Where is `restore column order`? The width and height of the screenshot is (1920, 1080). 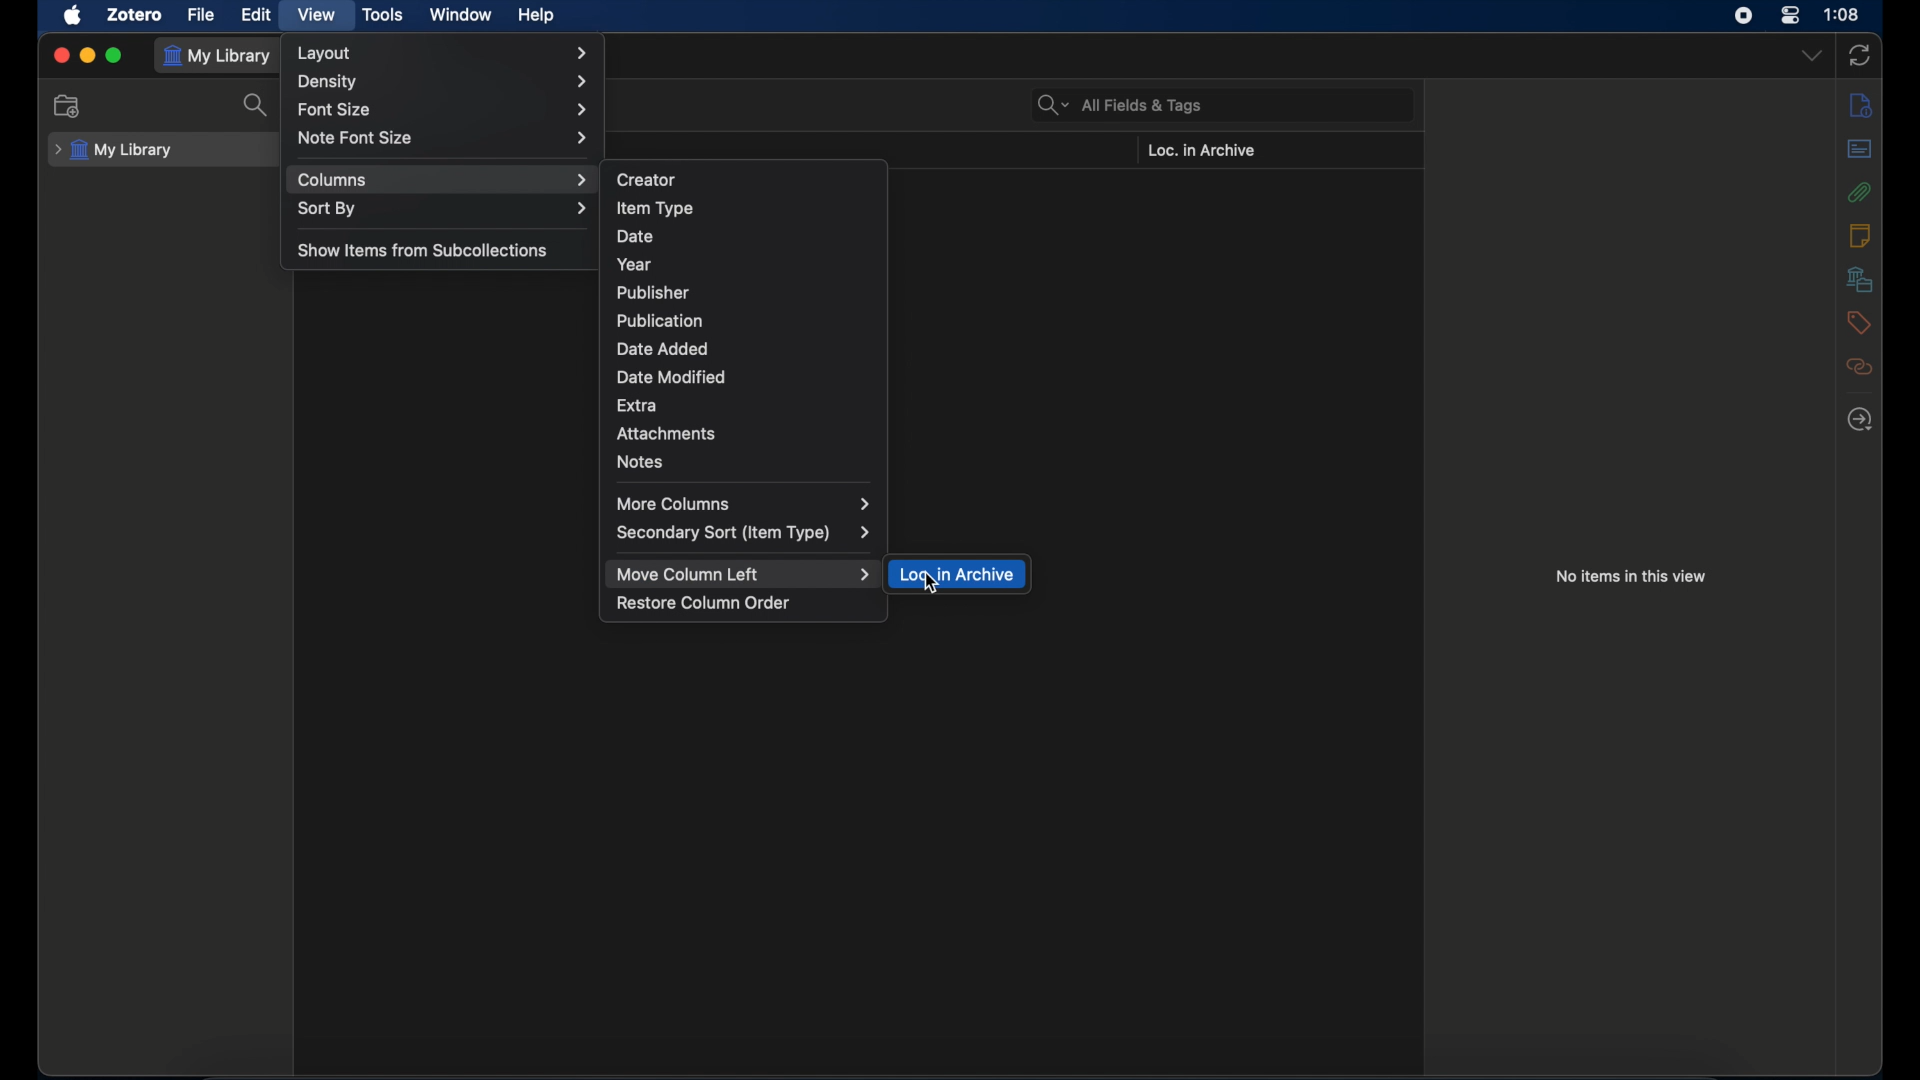
restore column order is located at coordinates (704, 603).